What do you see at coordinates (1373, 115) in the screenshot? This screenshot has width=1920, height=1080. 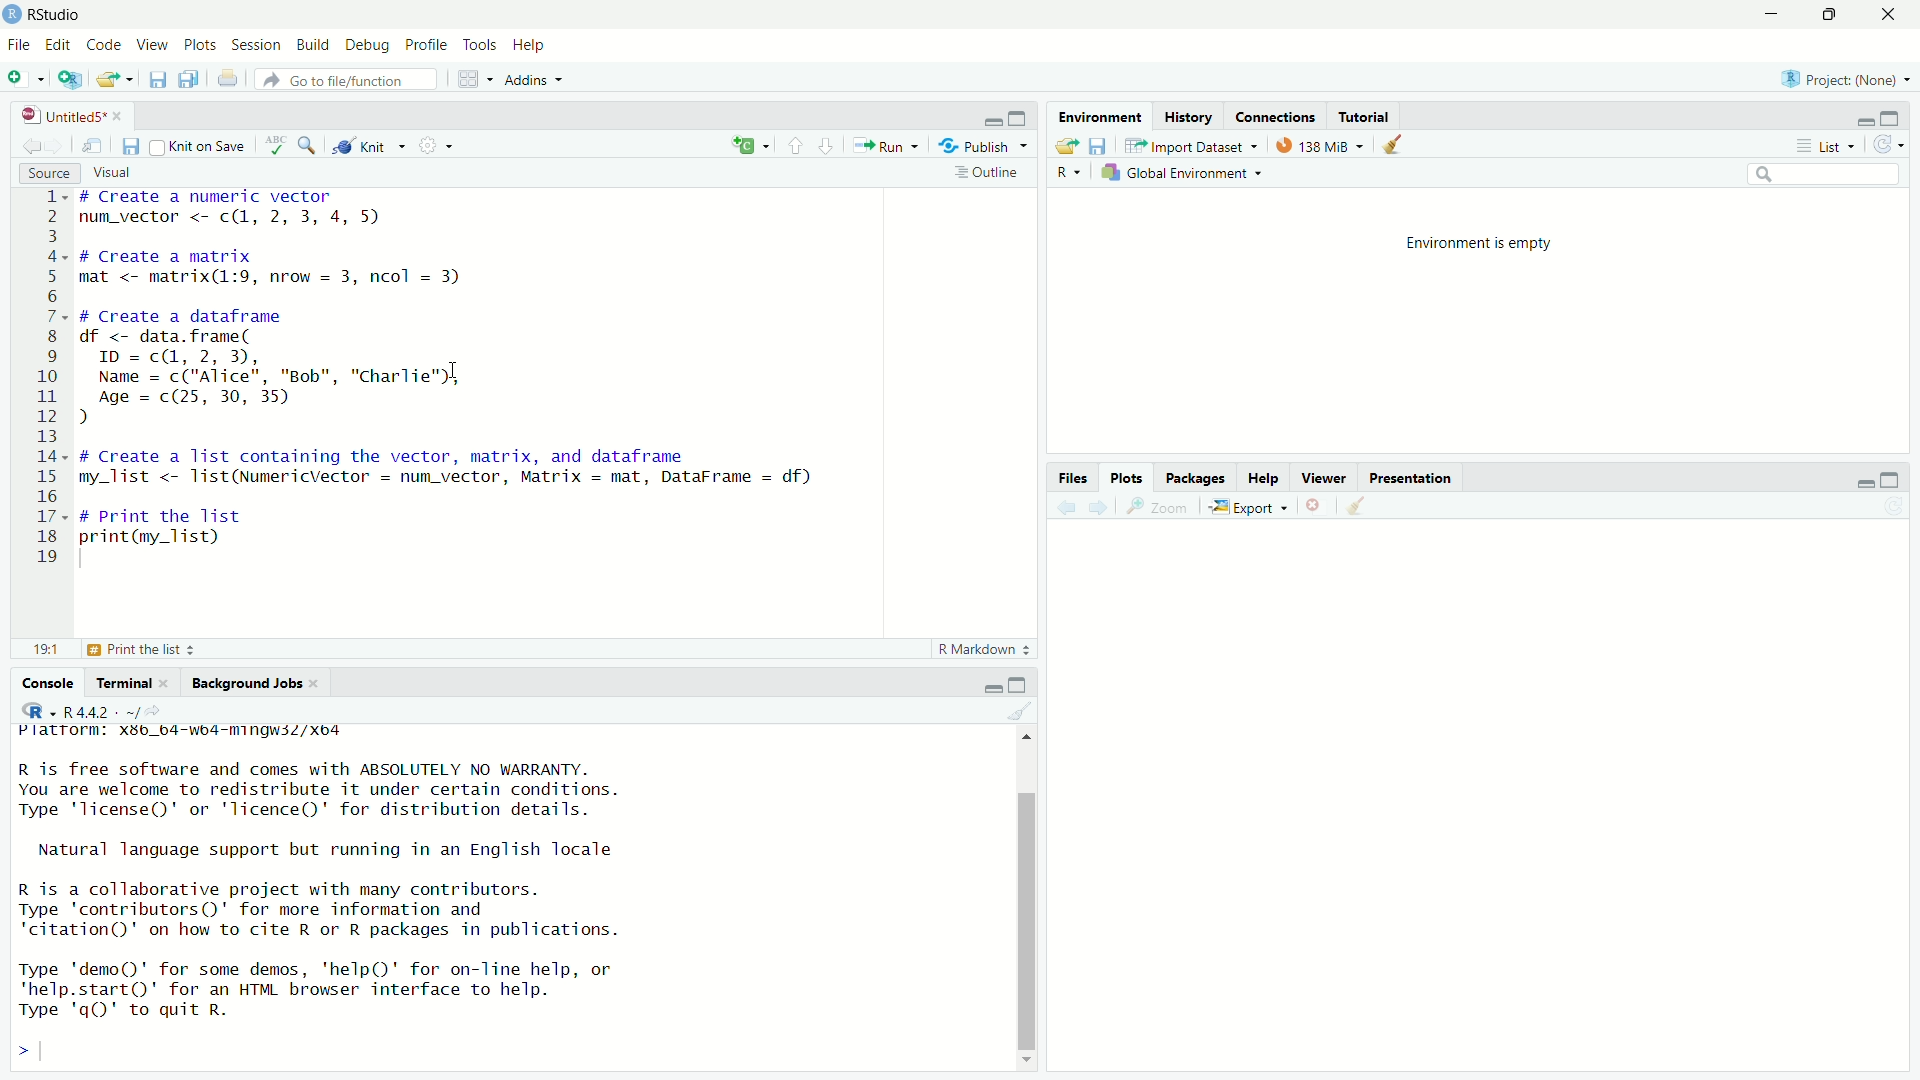 I see `Tutorial` at bounding box center [1373, 115].